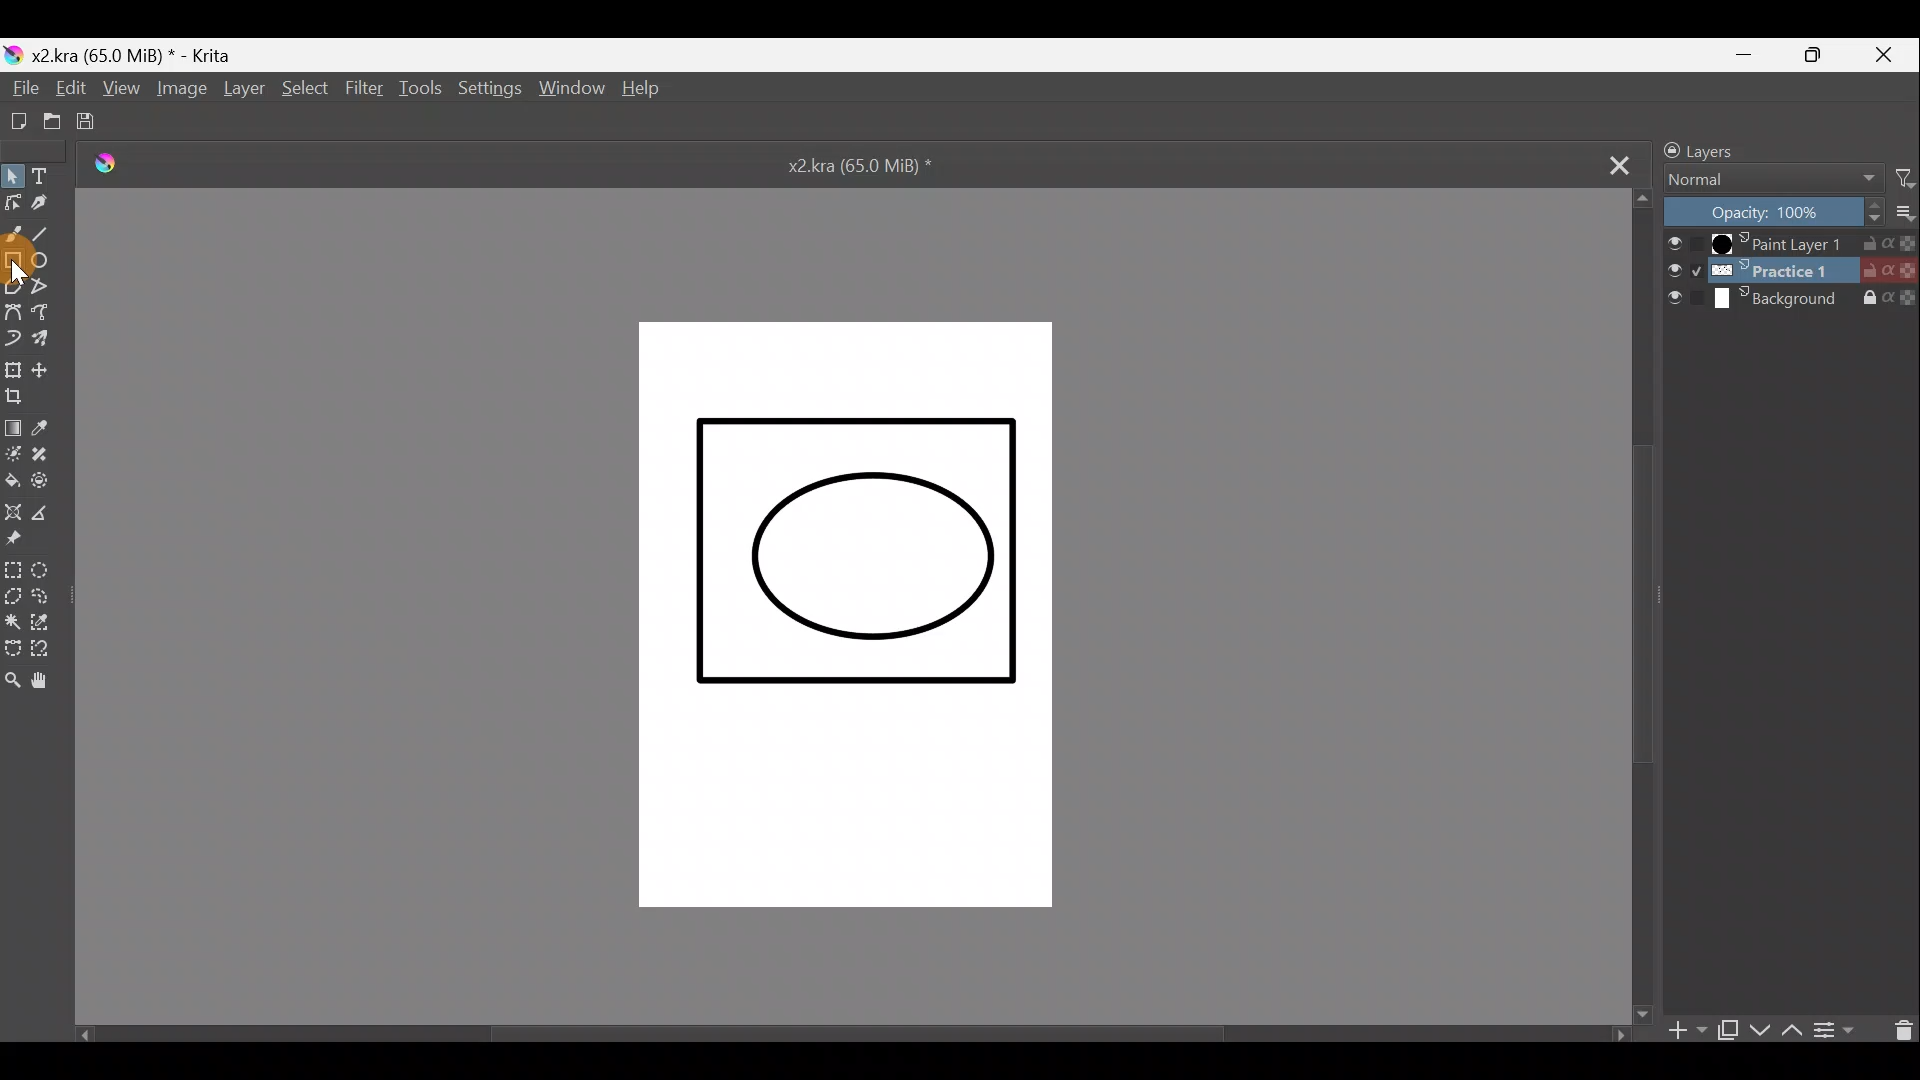 The height and width of the screenshot is (1080, 1920). I want to click on View/change layer properties, so click(1839, 1030).